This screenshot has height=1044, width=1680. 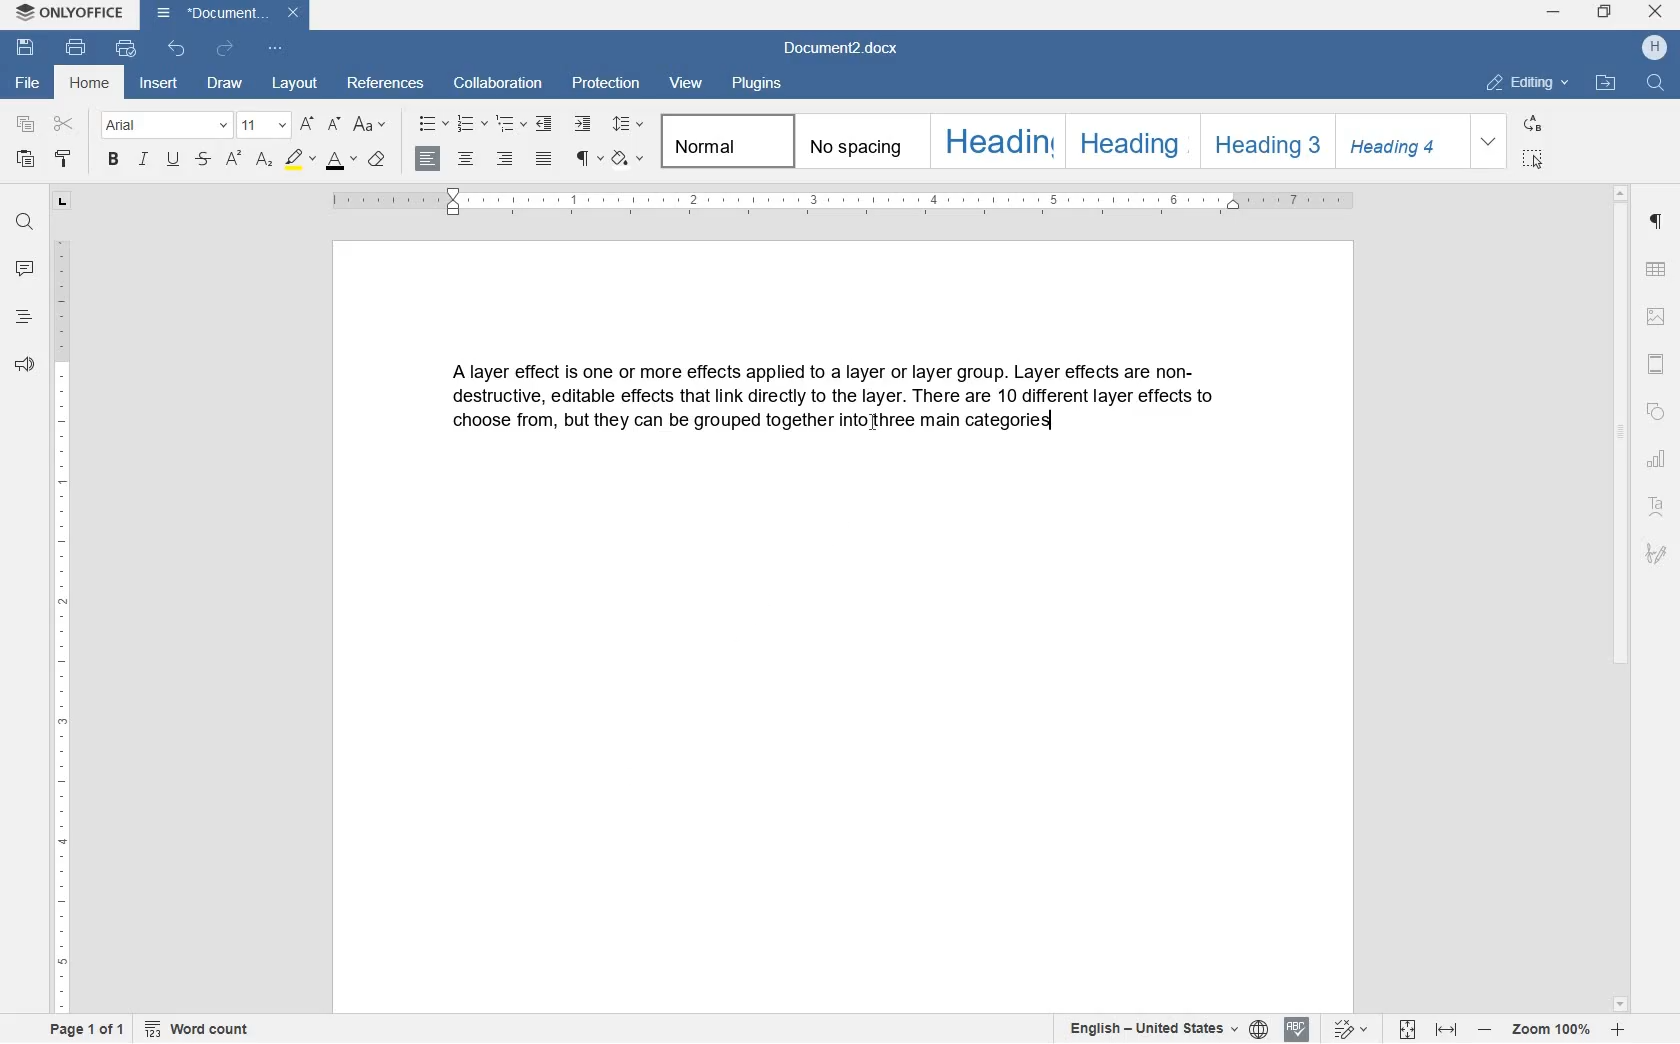 What do you see at coordinates (585, 122) in the screenshot?
I see `increase indent` at bounding box center [585, 122].